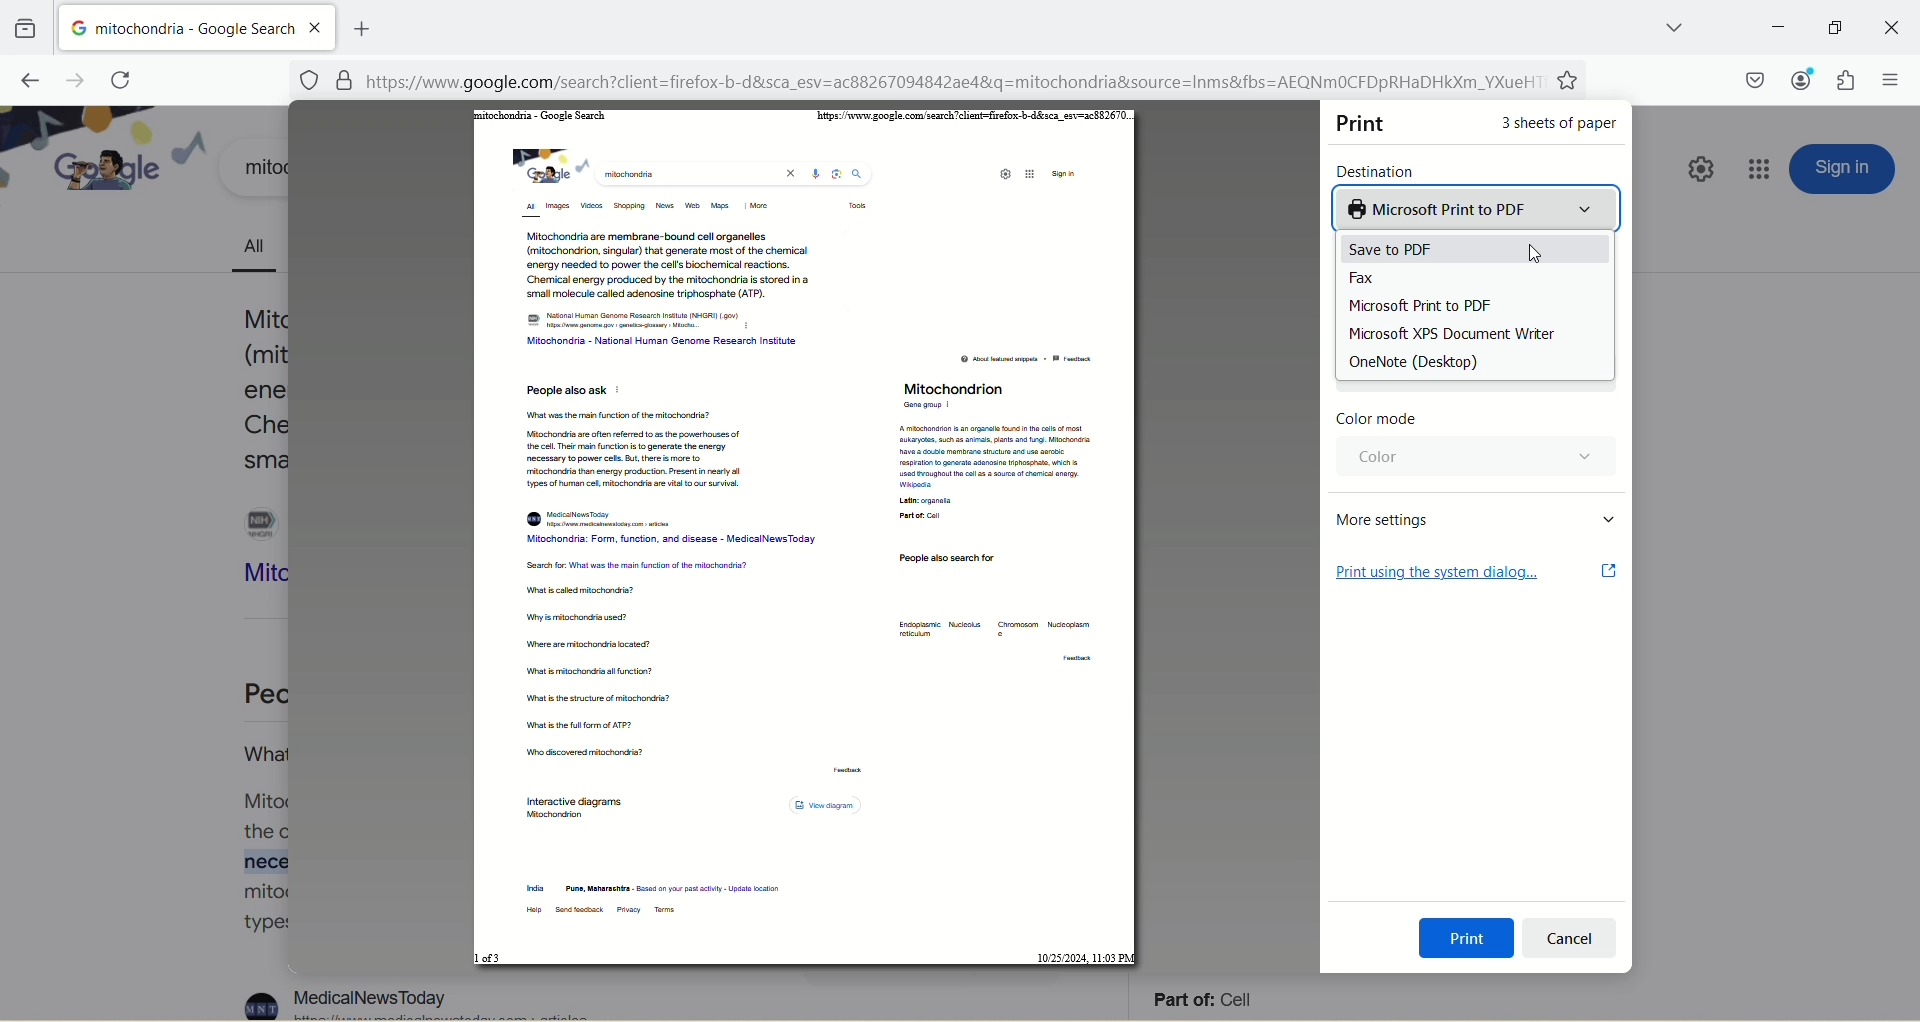 Image resolution: width=1920 pixels, height=1022 pixels. I want to click on google apps, so click(1761, 169).